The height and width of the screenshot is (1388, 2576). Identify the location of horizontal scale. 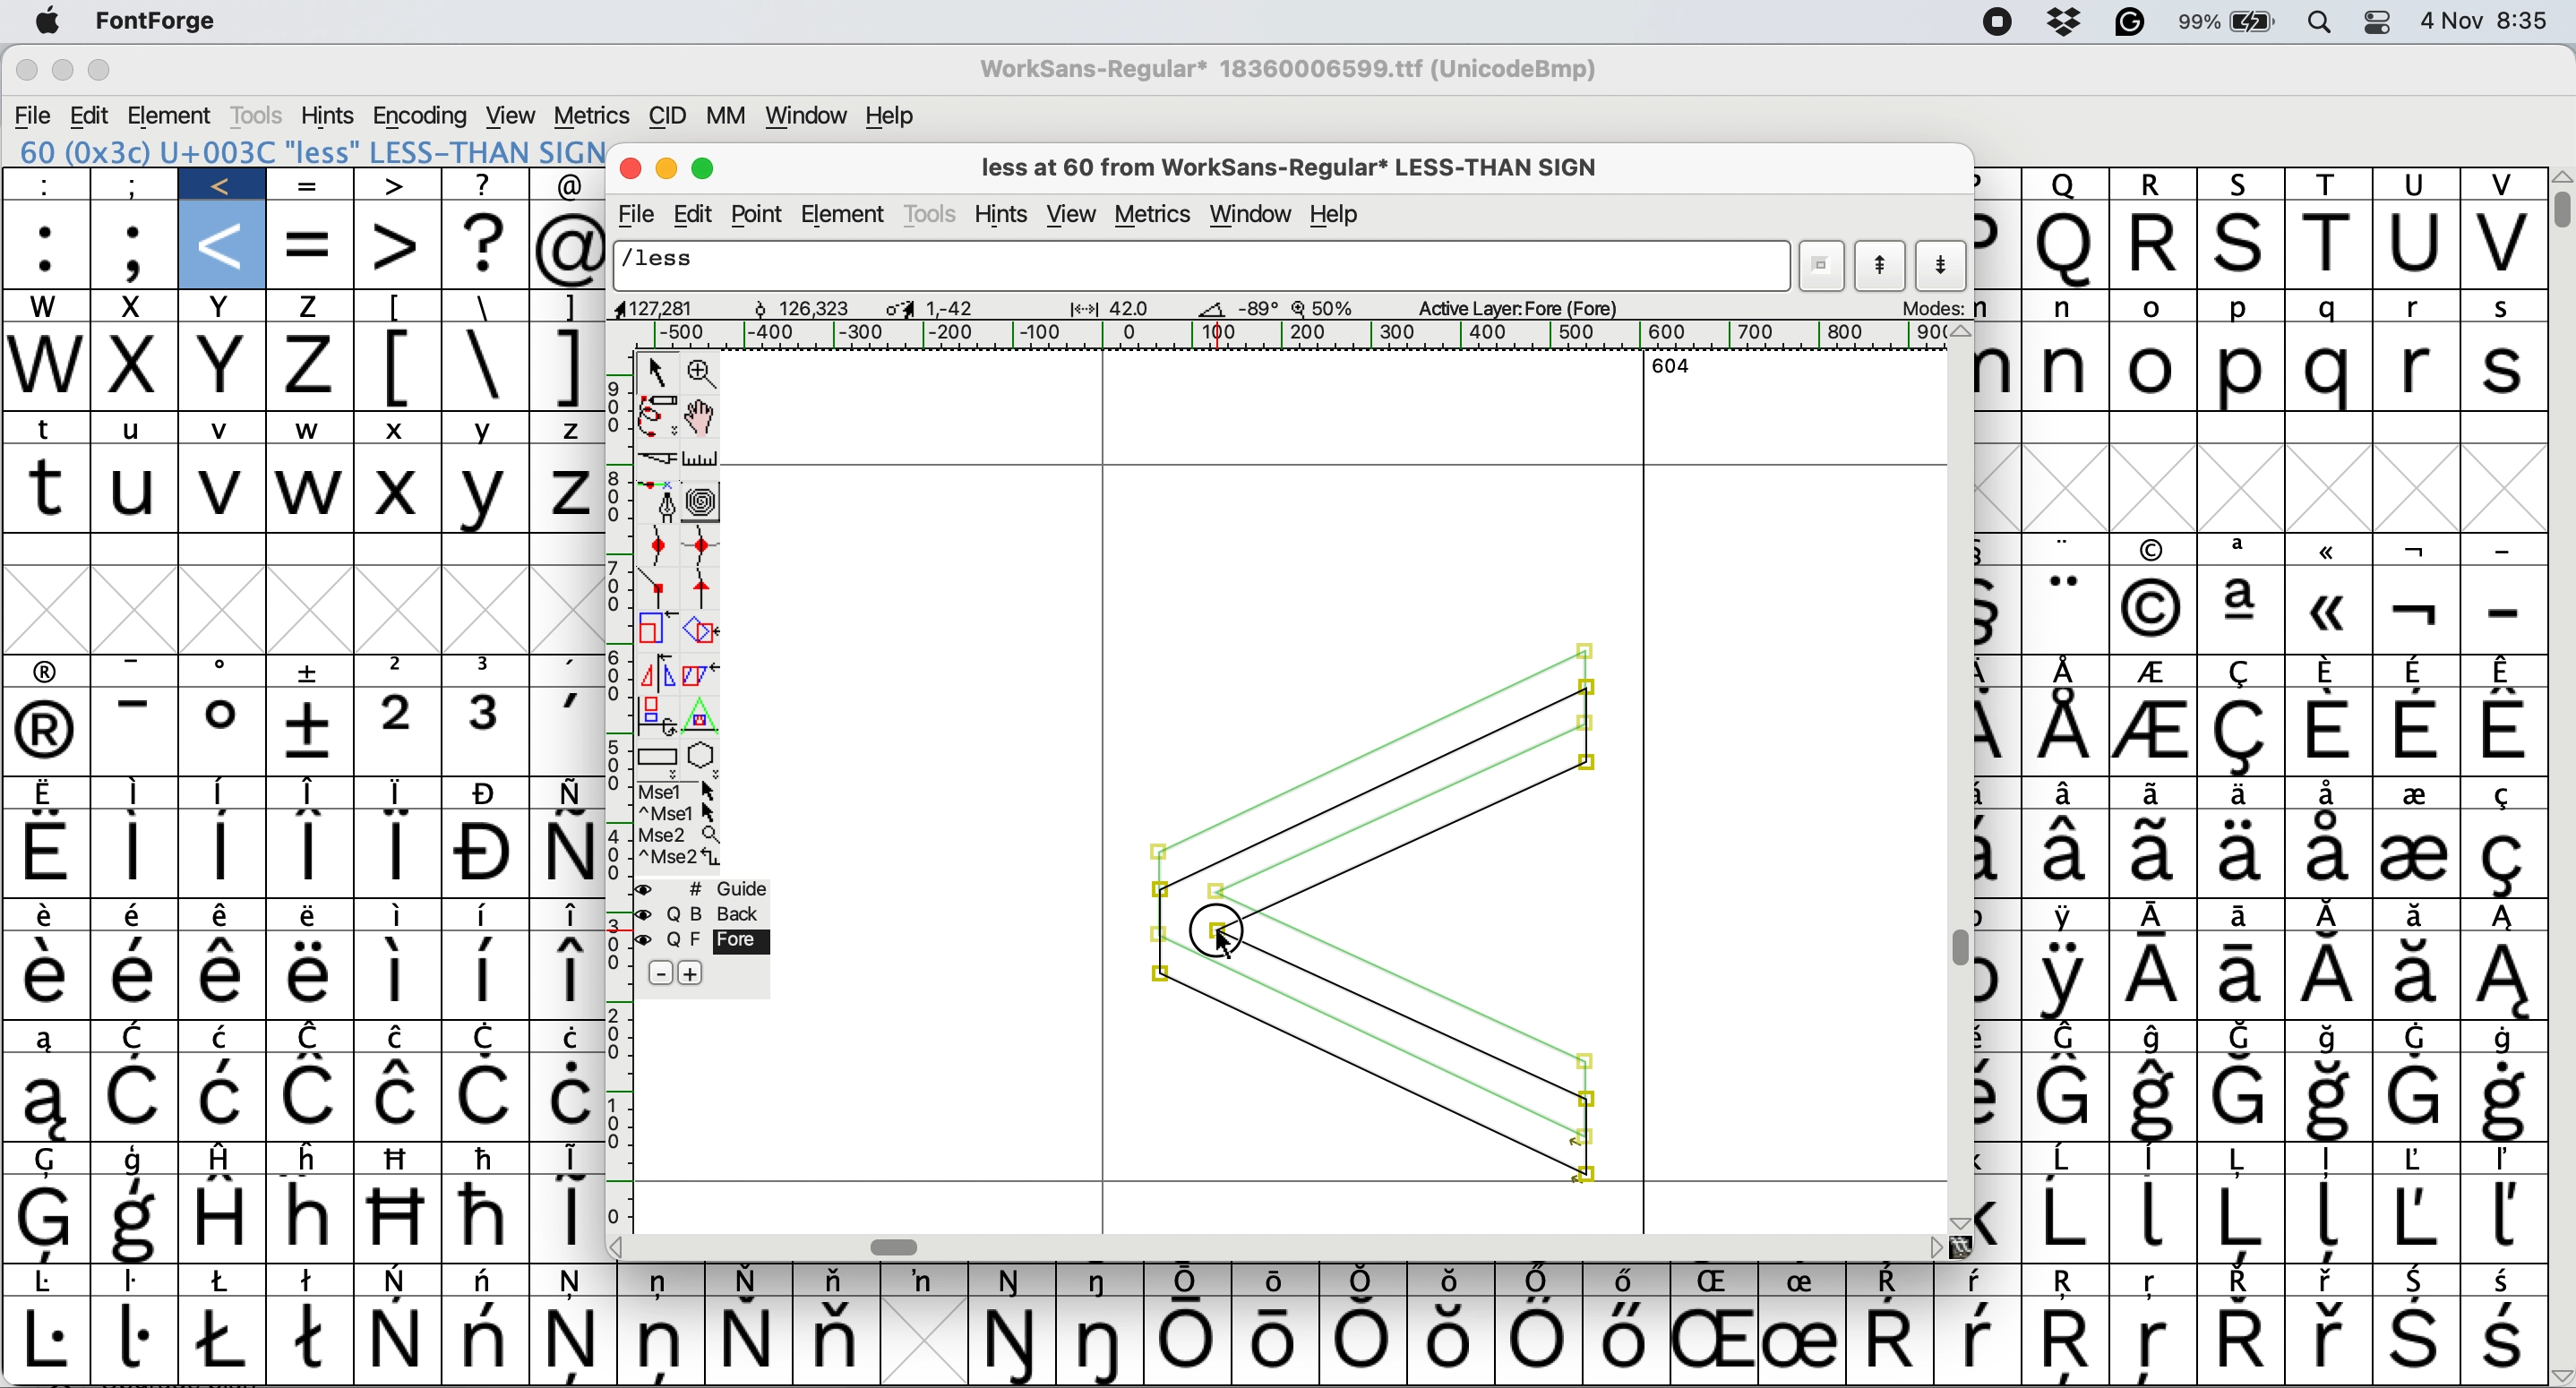
(1277, 335).